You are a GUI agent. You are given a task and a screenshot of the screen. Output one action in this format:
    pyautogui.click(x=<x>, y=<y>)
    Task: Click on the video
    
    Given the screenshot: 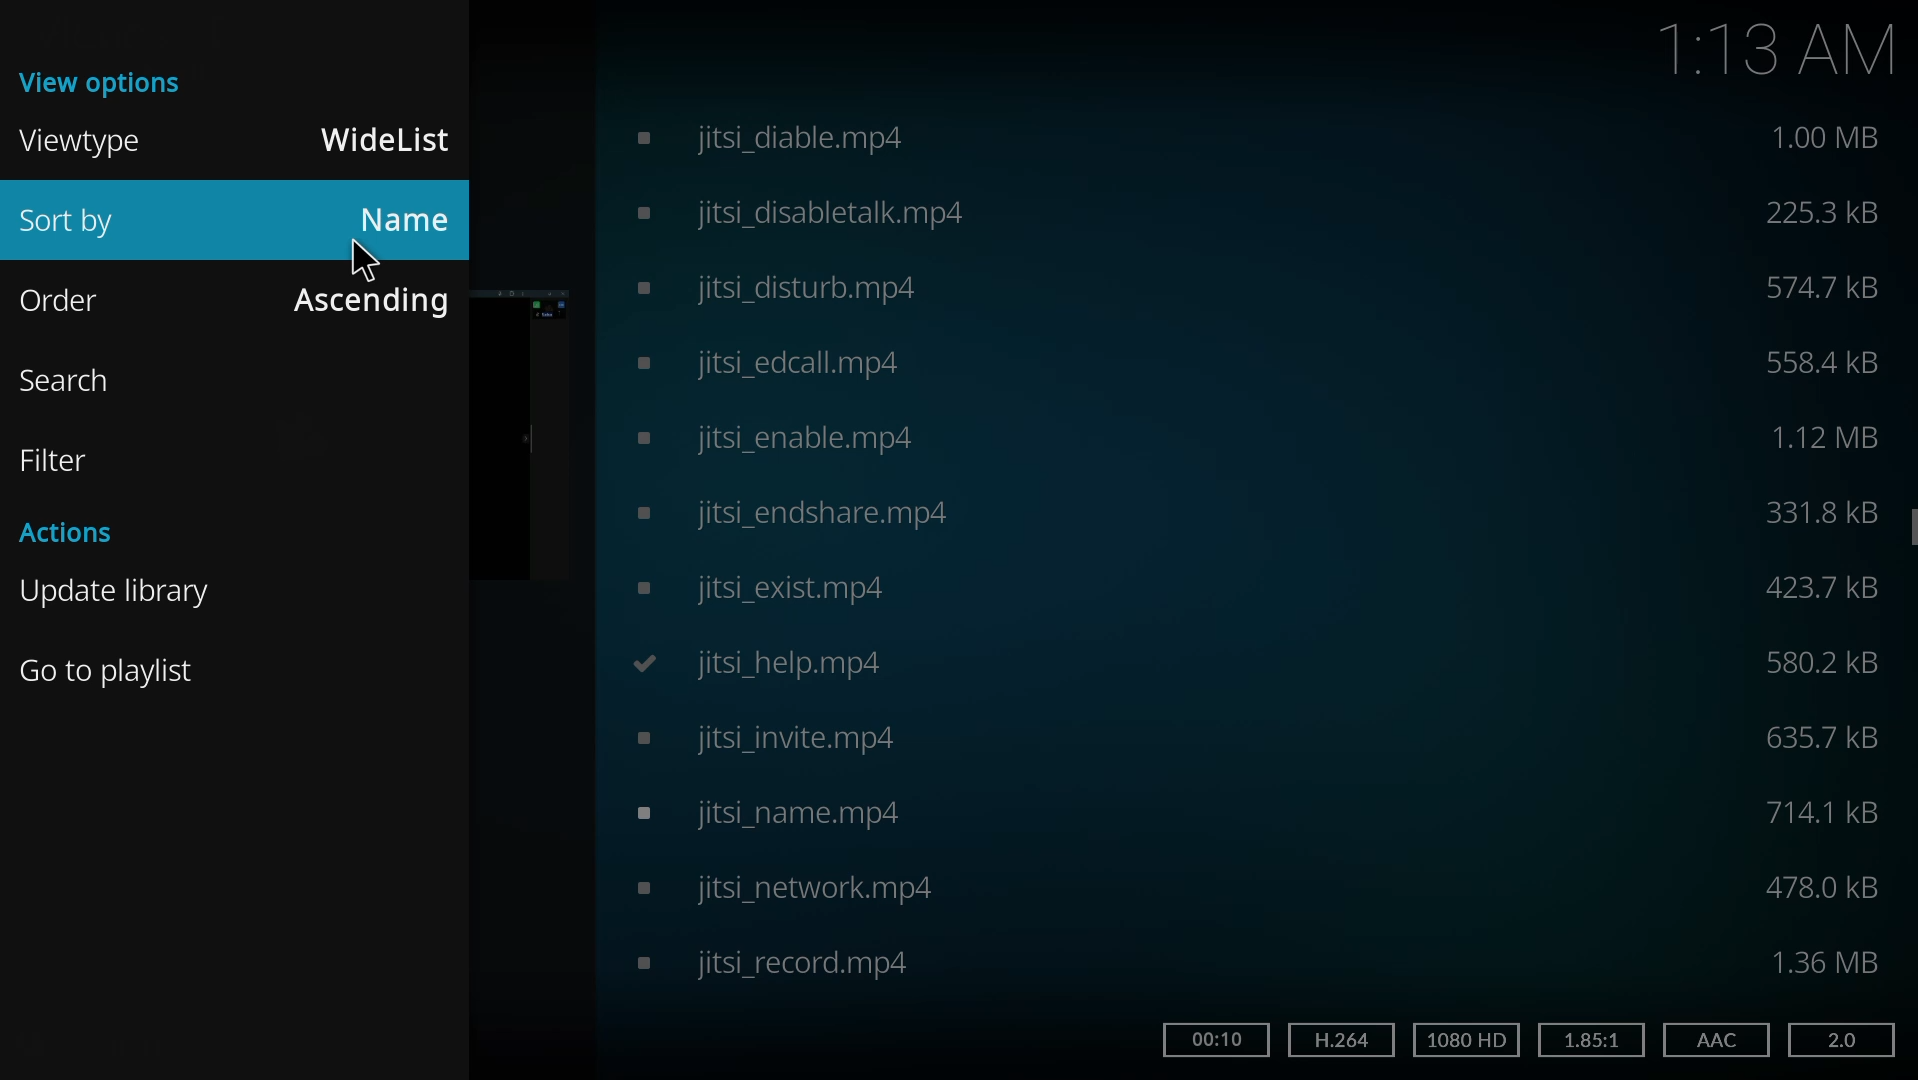 What is the action you would take?
    pyautogui.click(x=782, y=438)
    